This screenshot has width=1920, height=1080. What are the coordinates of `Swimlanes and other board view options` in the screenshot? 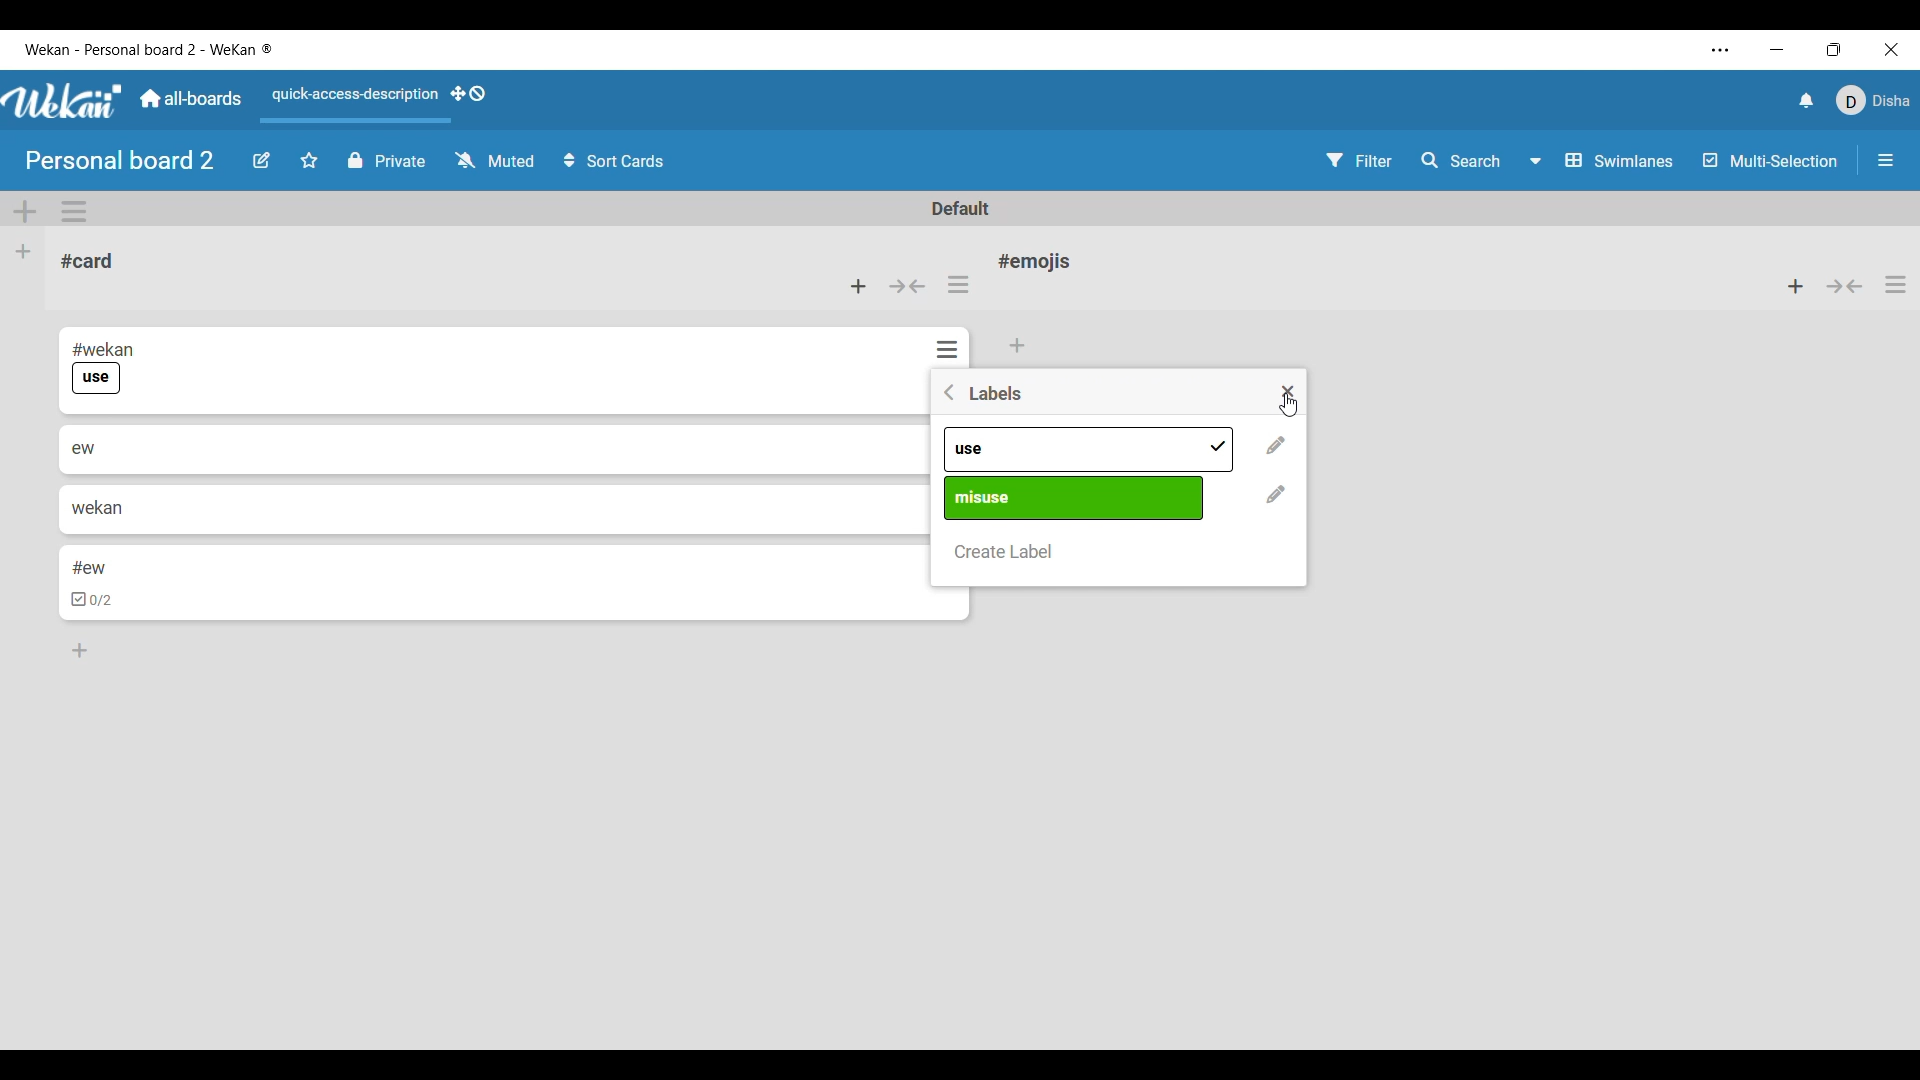 It's located at (1599, 160).